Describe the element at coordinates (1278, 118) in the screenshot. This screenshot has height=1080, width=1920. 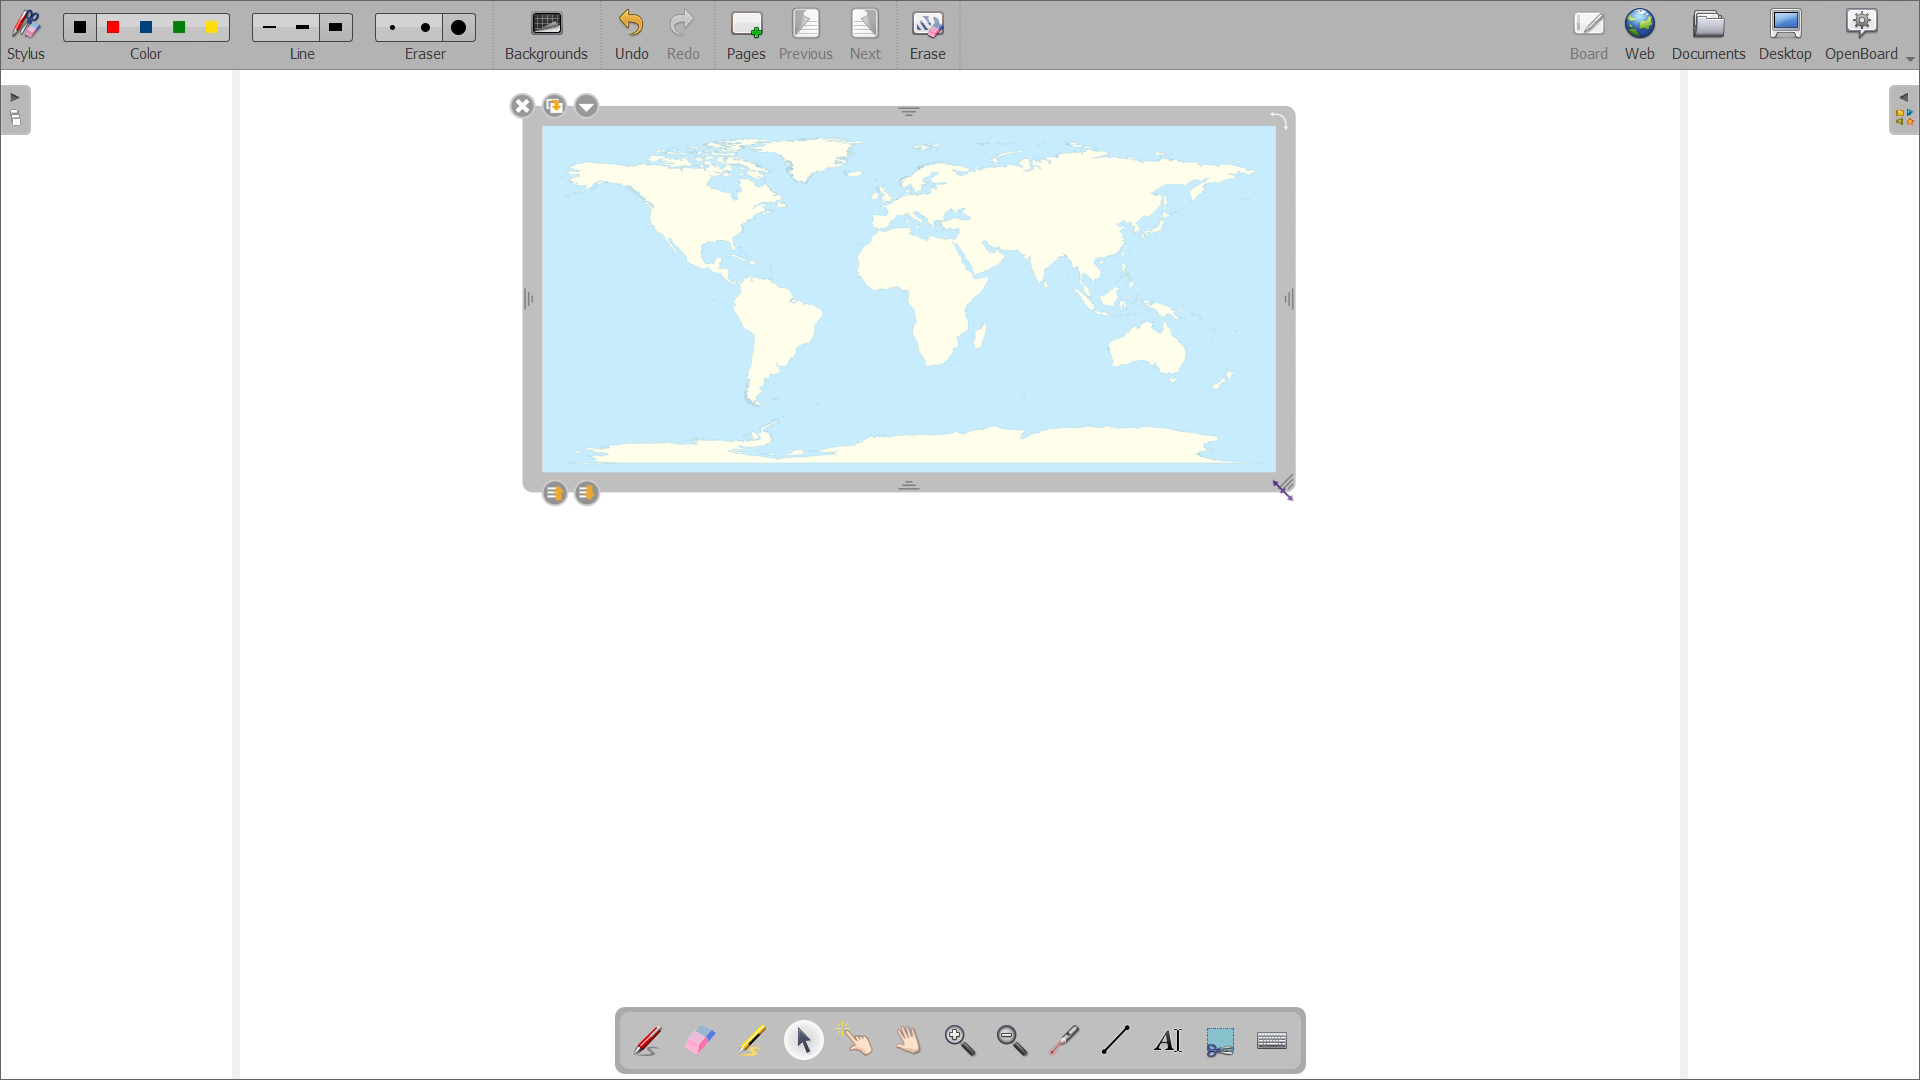
I see `rotate` at that location.